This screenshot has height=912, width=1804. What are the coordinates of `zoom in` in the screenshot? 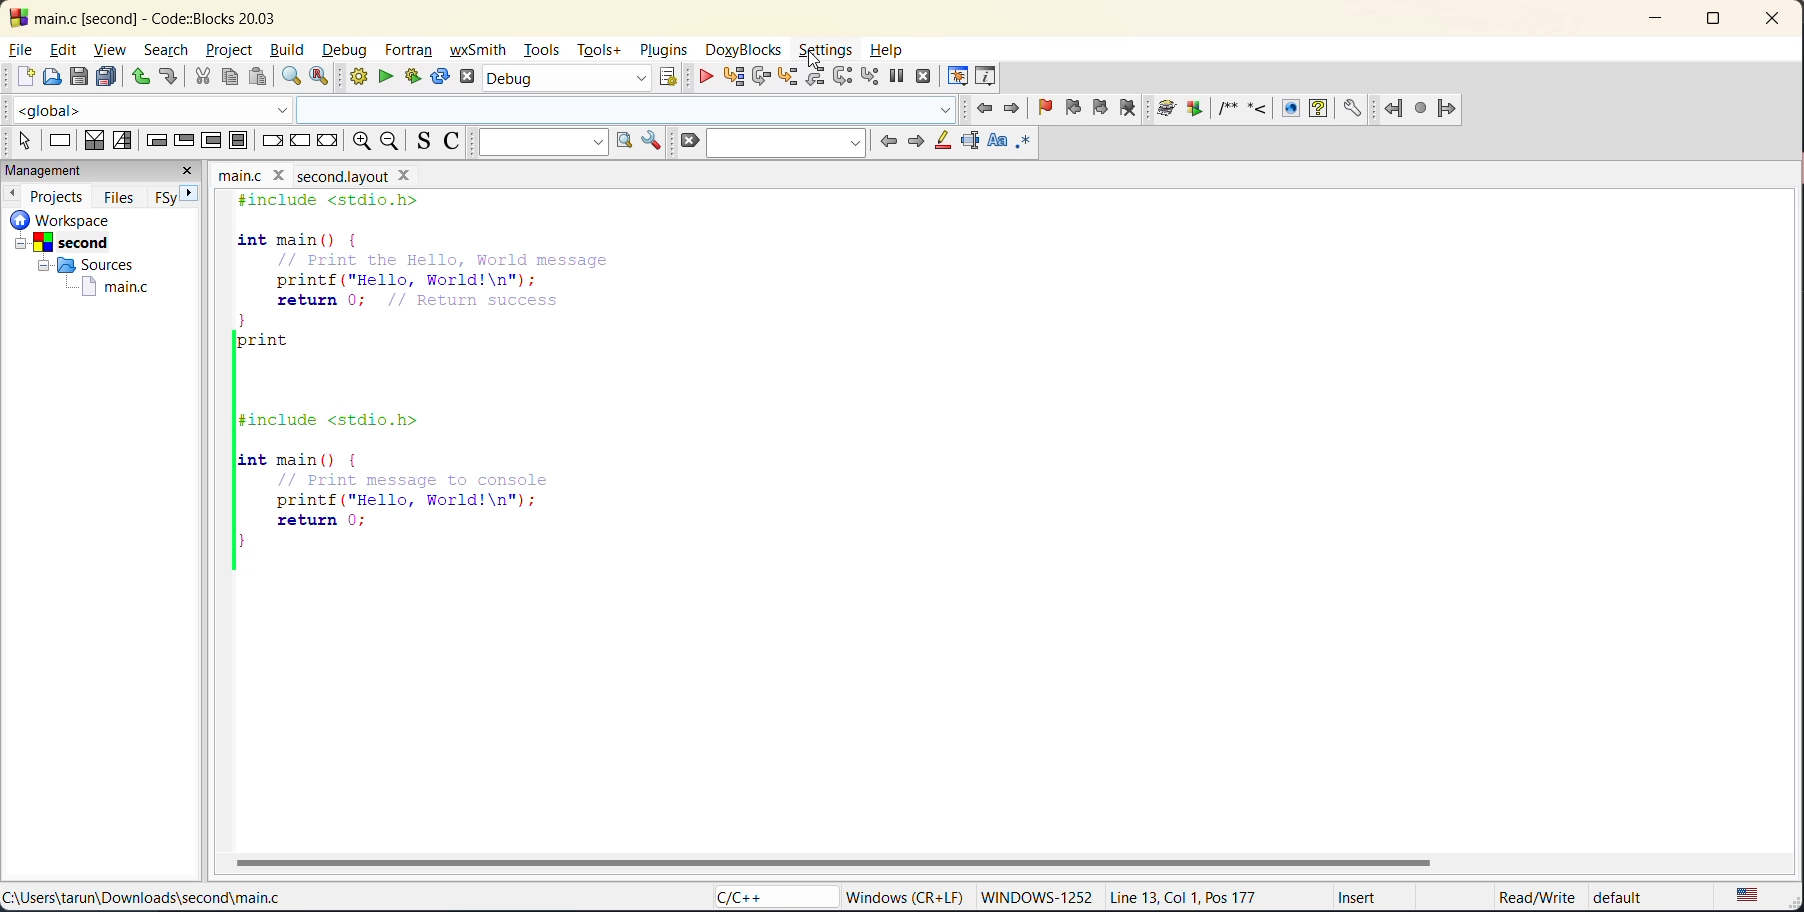 It's located at (359, 142).